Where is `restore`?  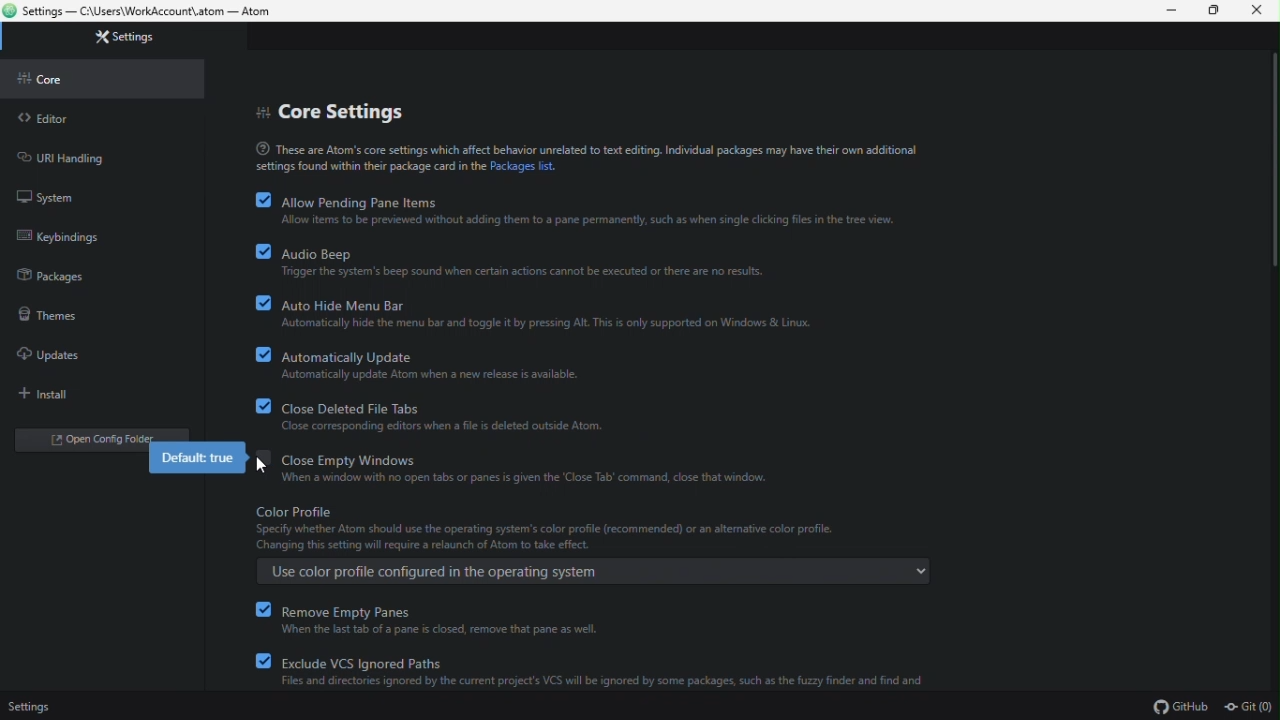 restore is located at coordinates (1219, 10).